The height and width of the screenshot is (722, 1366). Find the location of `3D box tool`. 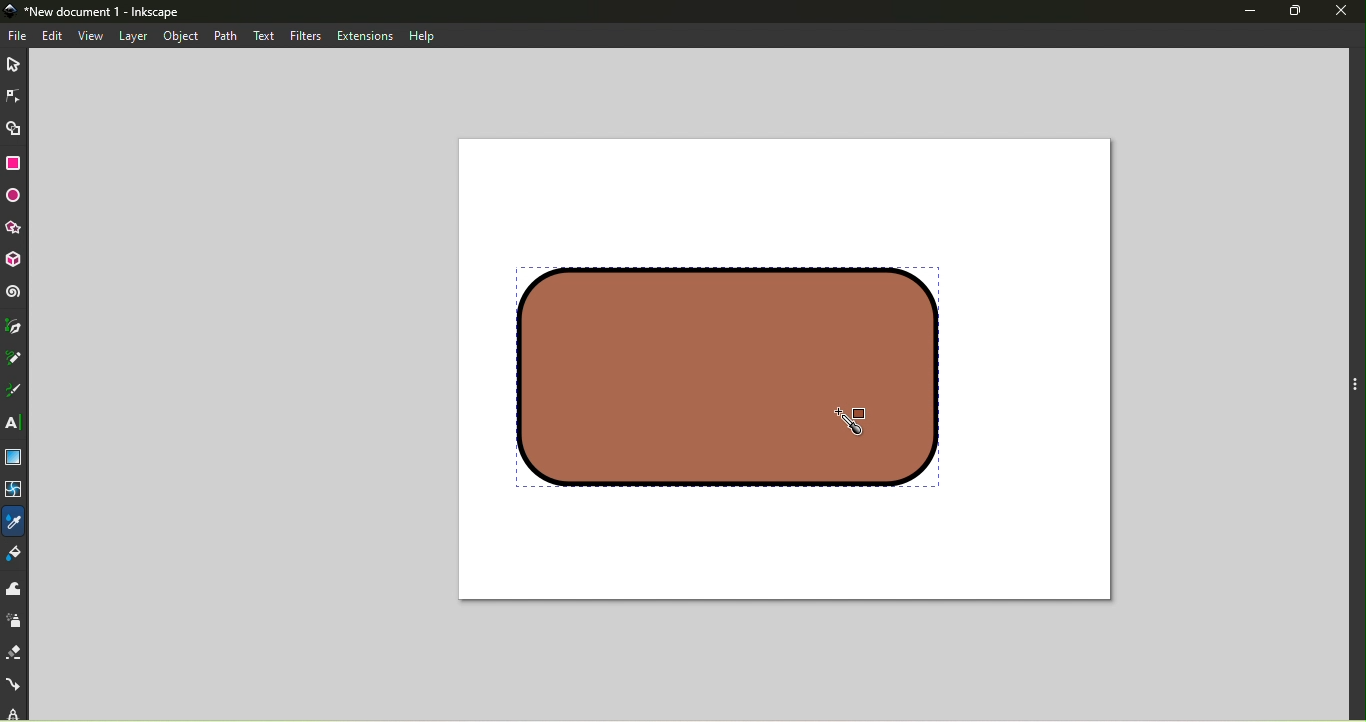

3D box tool is located at coordinates (17, 261).